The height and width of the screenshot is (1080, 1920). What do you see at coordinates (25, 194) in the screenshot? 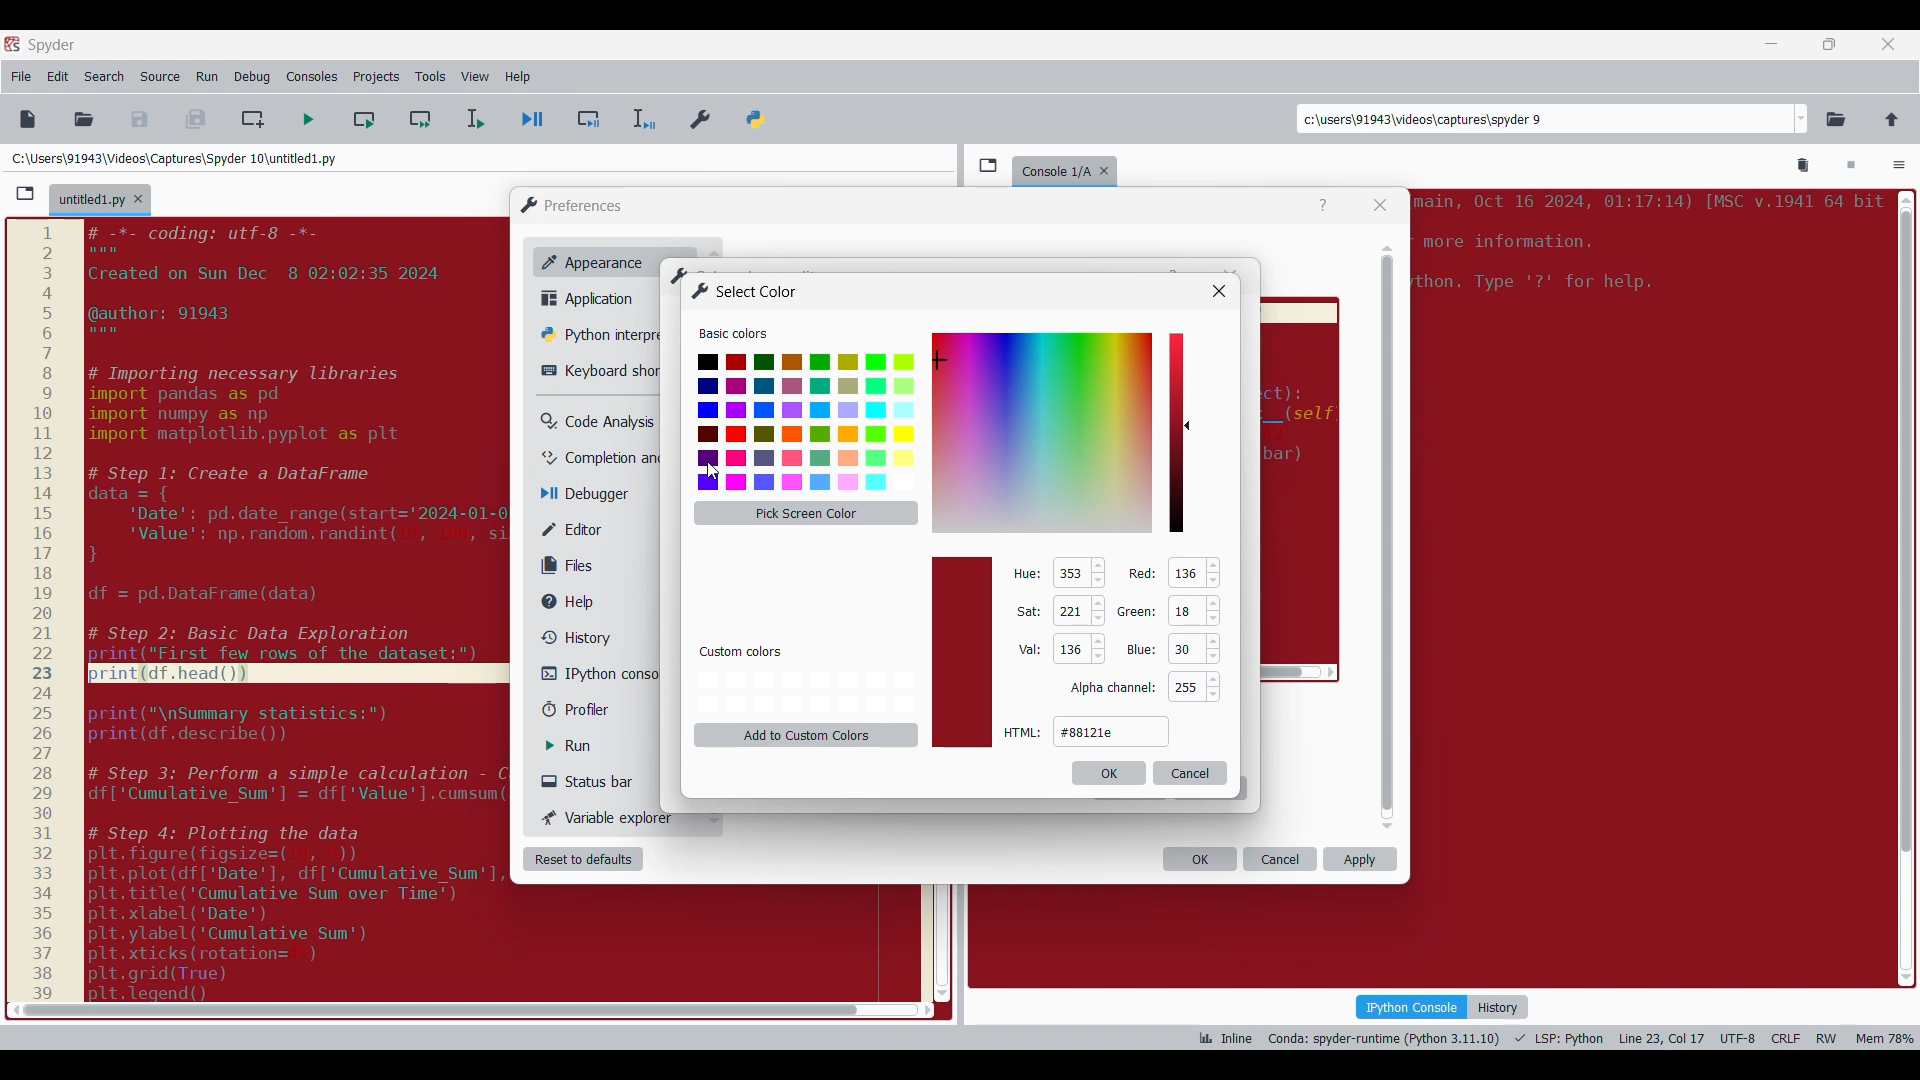
I see `Browse tabs` at bounding box center [25, 194].